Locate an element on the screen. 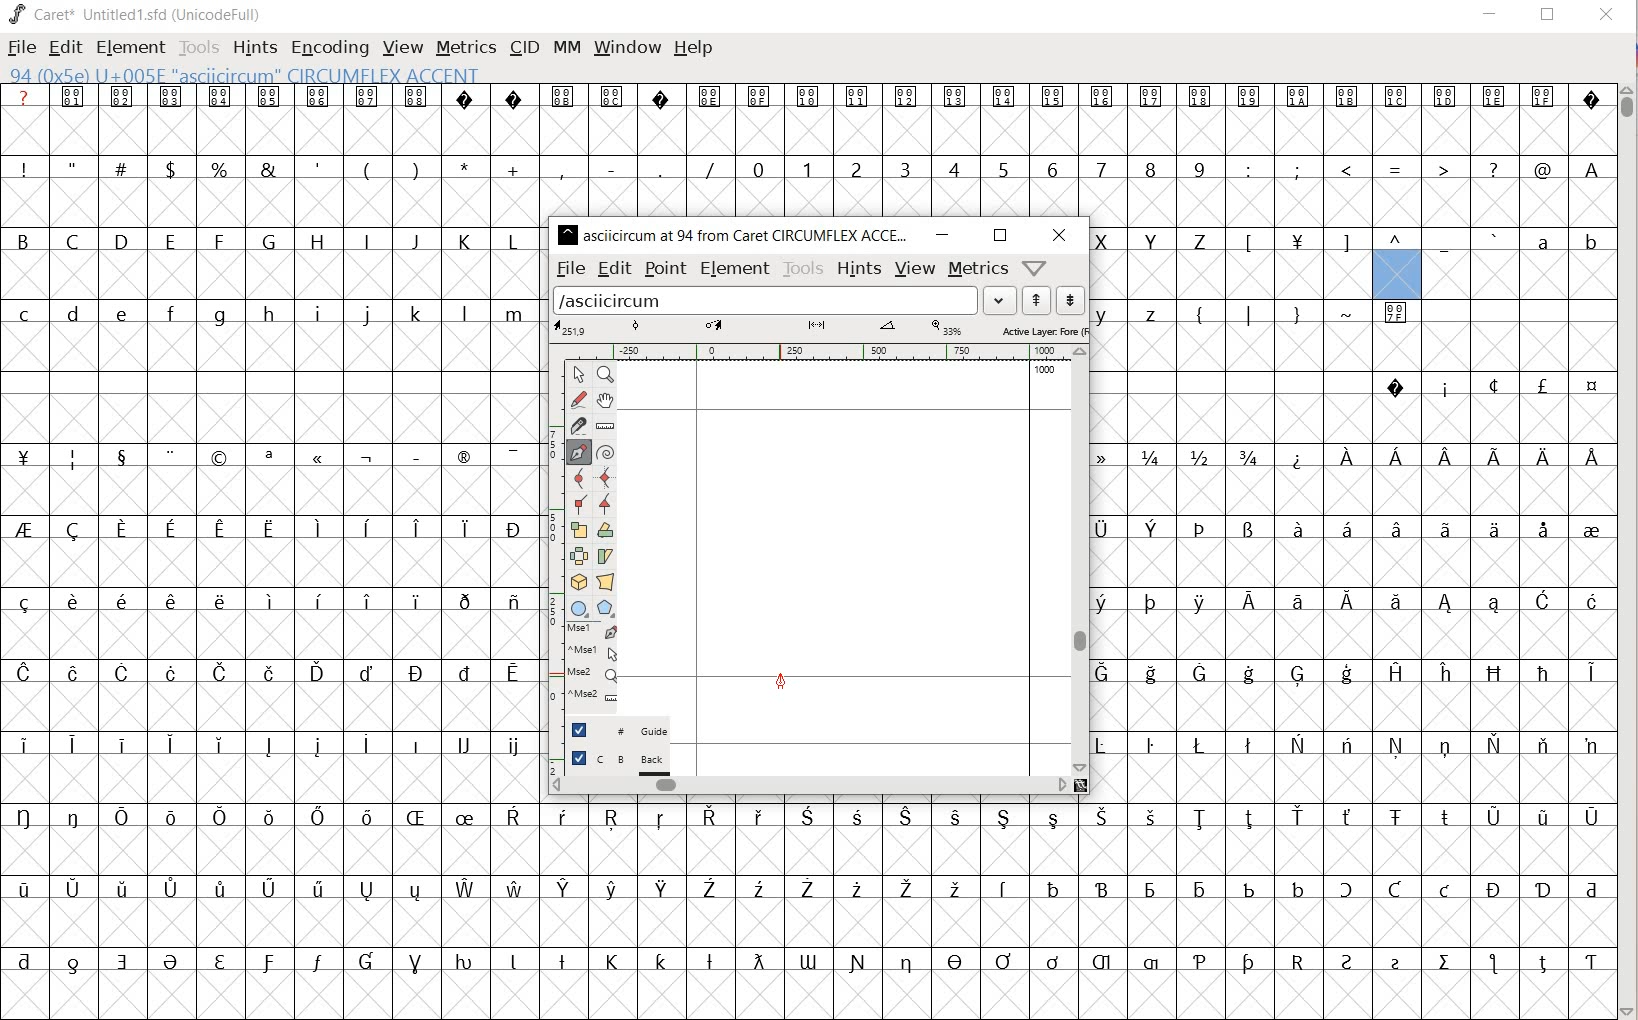 This screenshot has height=1020, width=1638. Active Layer is located at coordinates (819, 329).